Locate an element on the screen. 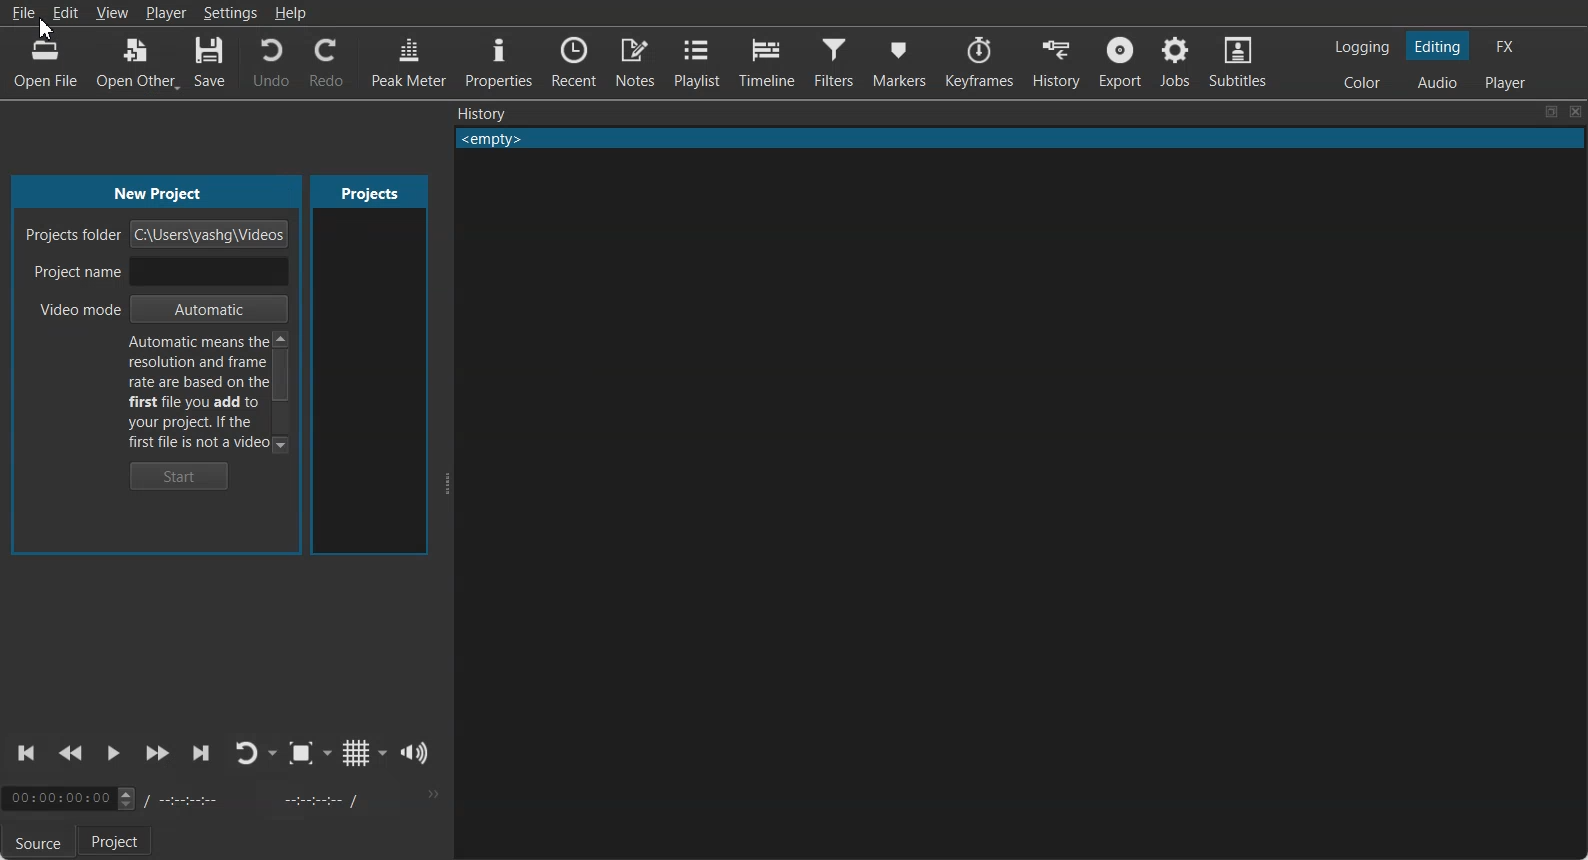  Play Quickly Forward is located at coordinates (157, 754).